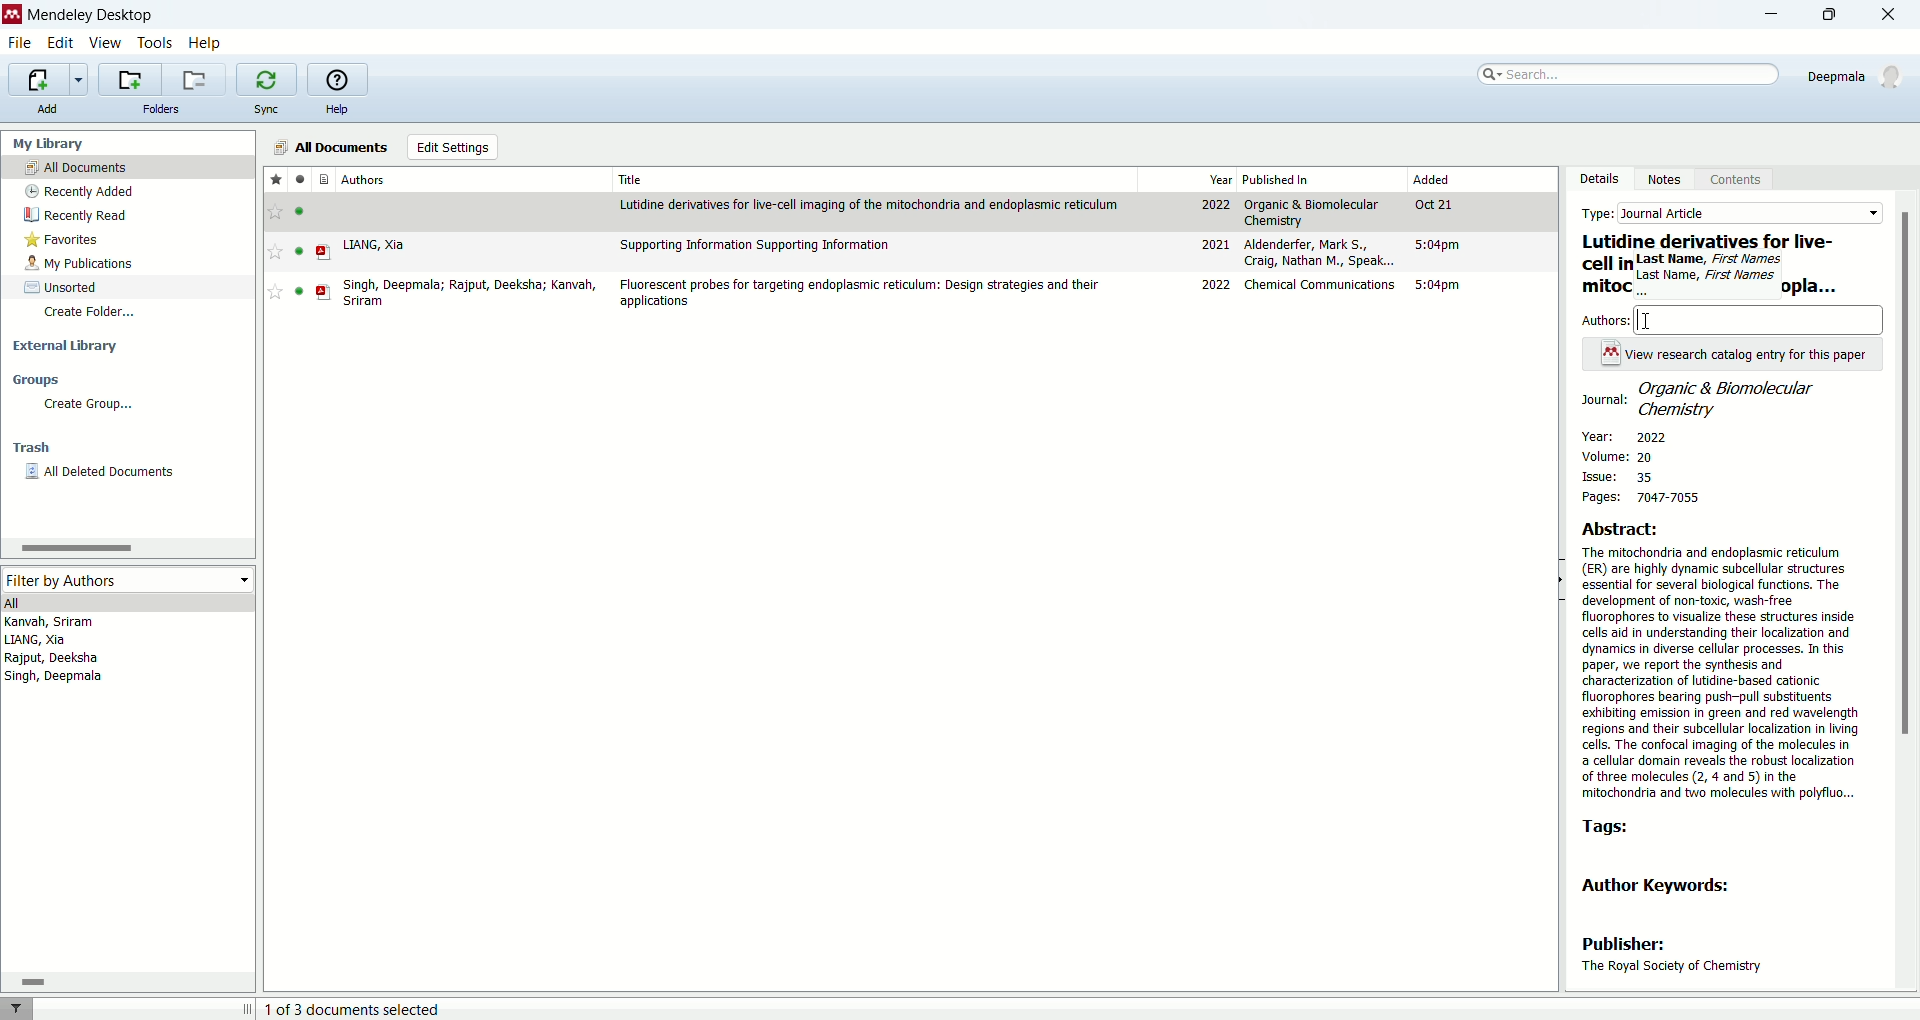  I want to click on Lutidine derivatives for live-cell imaging of the mitochondria and edoplasmic reticulum, so click(872, 204).